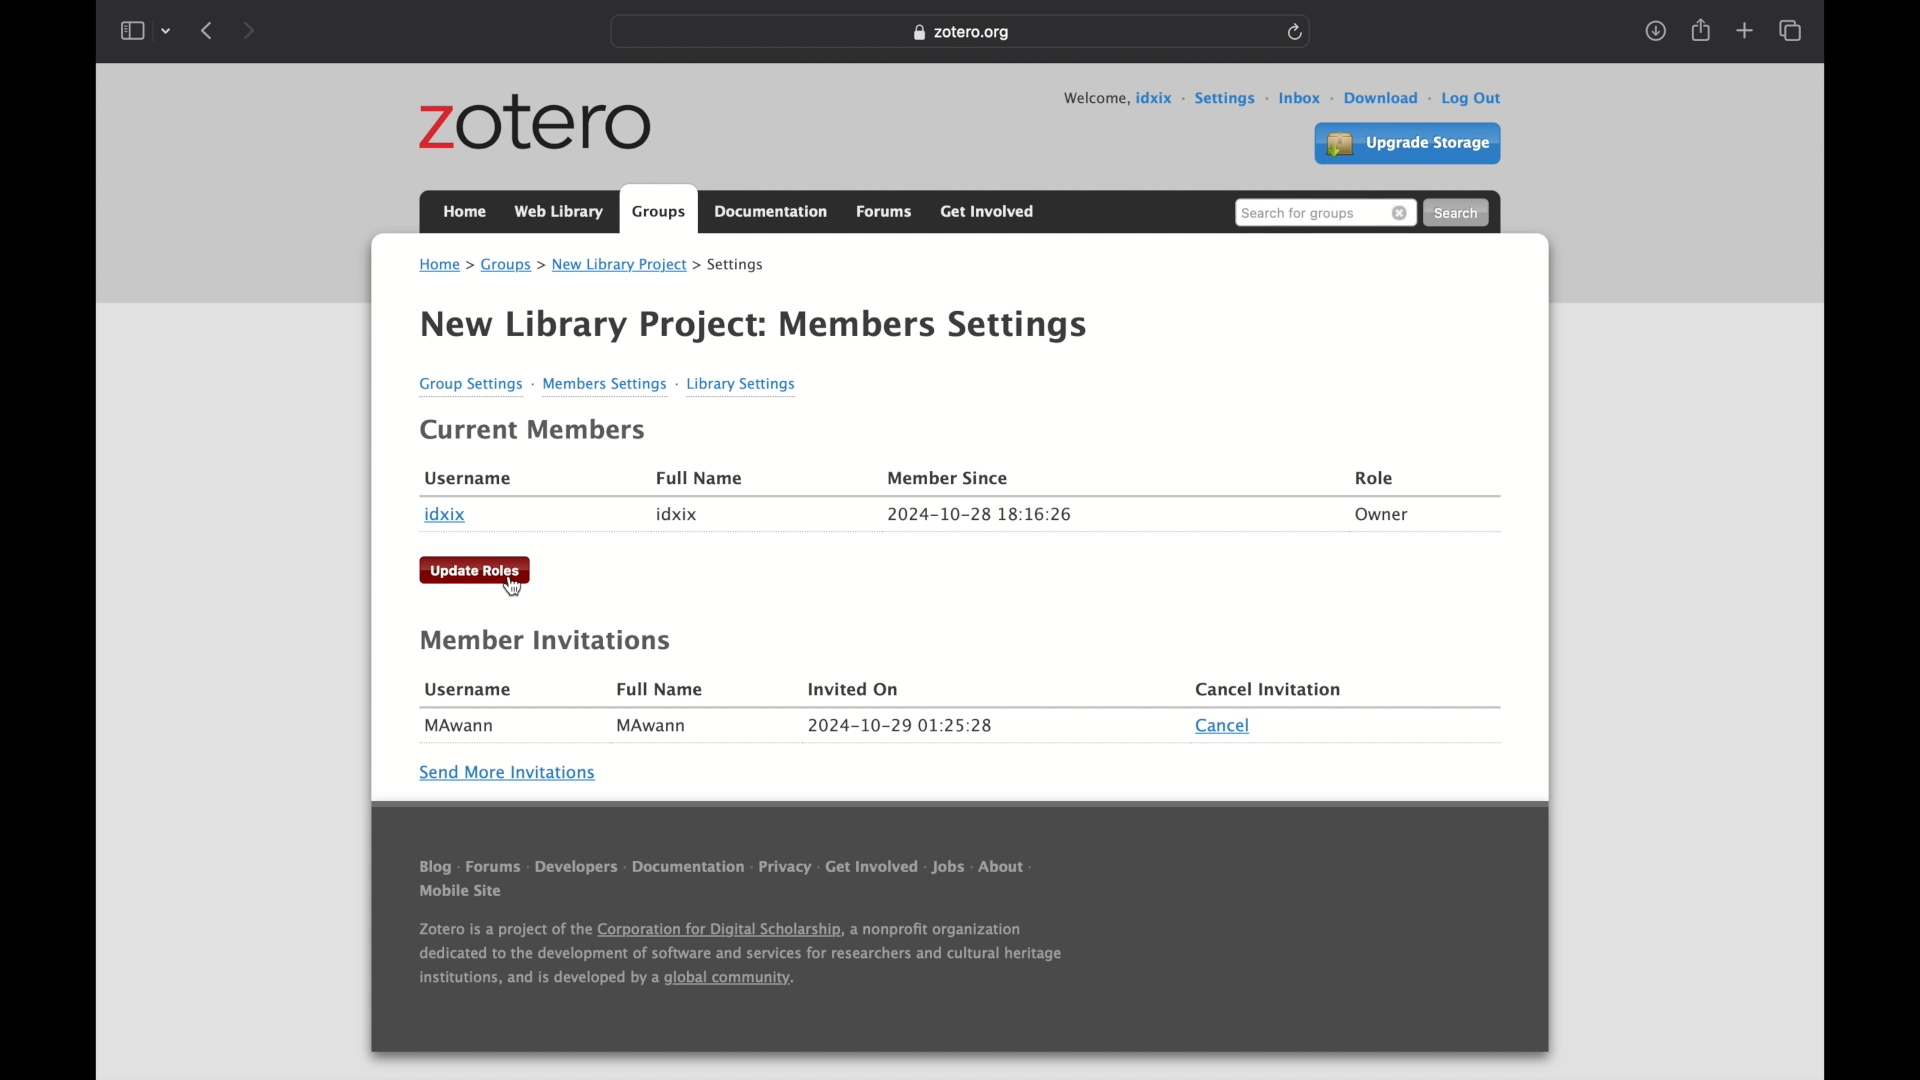 The width and height of the screenshot is (1920, 1080). I want to click on inbox, so click(1306, 97).